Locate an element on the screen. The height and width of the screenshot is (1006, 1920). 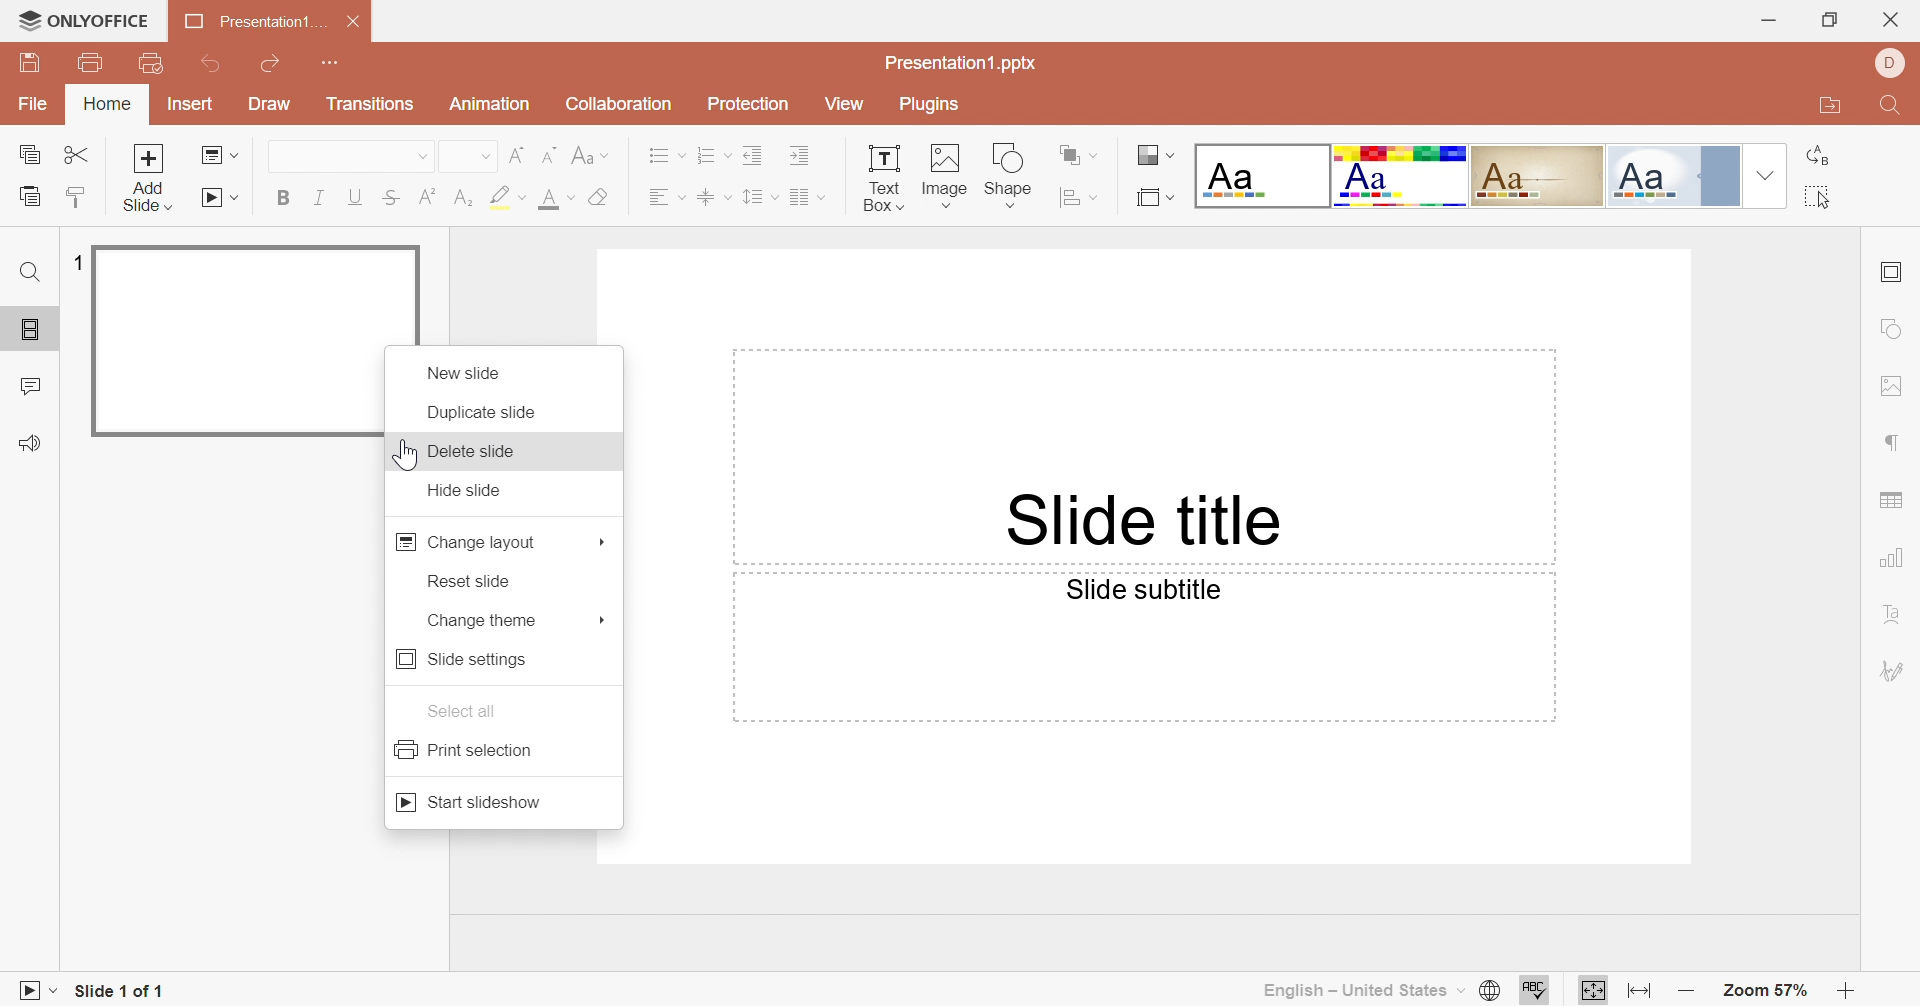
ONLYOFFICE is located at coordinates (84, 20).